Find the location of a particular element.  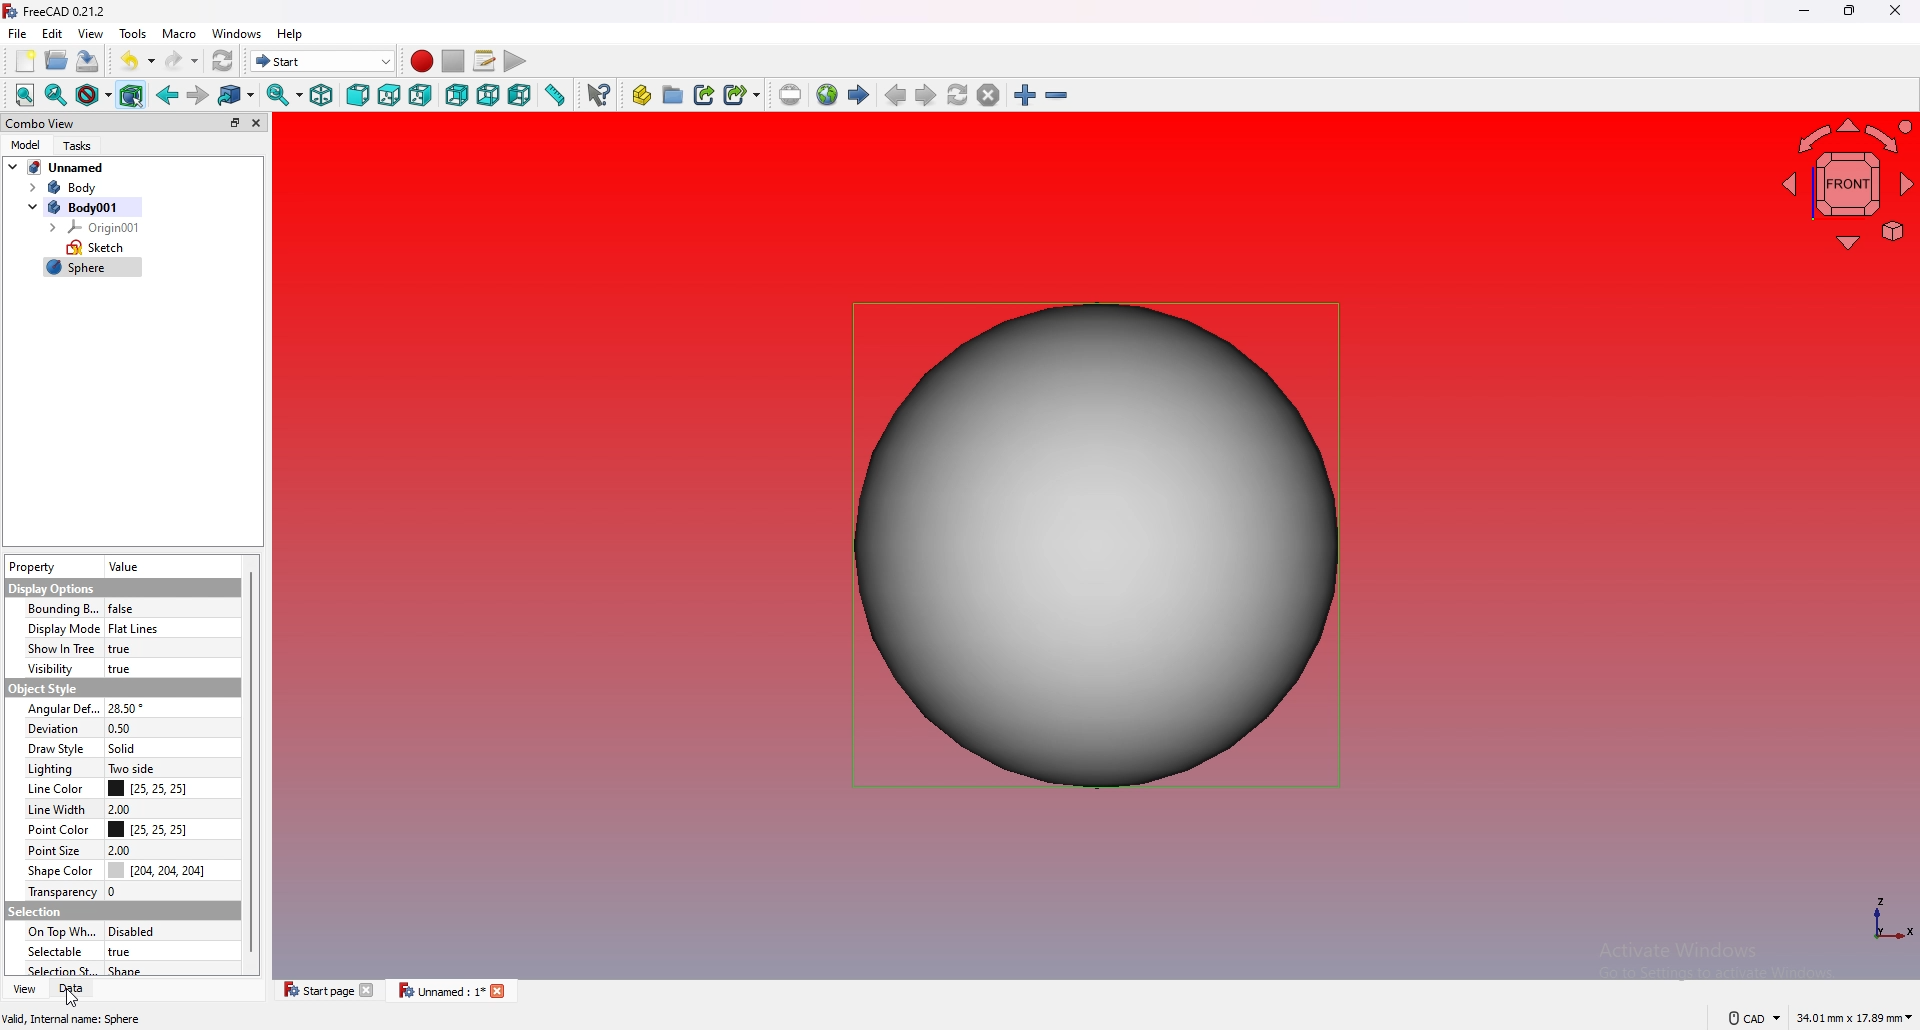

measure distance is located at coordinates (557, 94).